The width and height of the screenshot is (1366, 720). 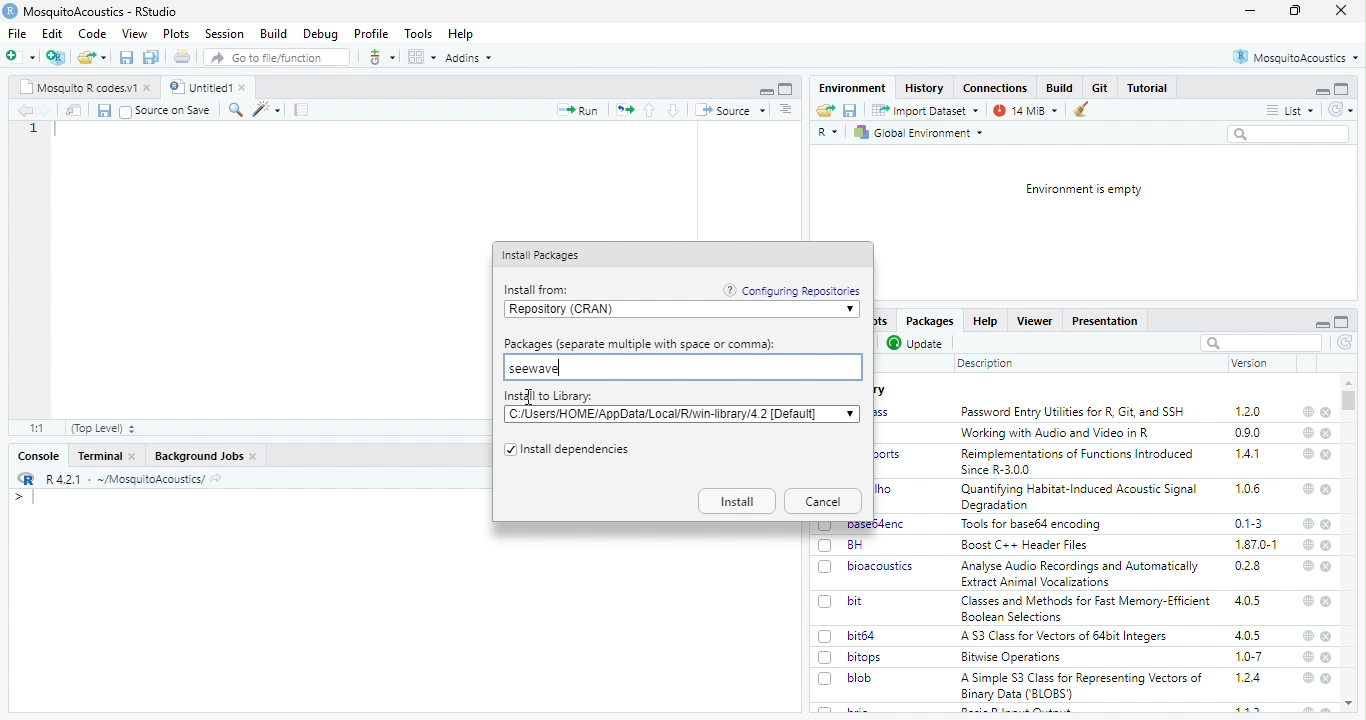 What do you see at coordinates (178, 34) in the screenshot?
I see `Plots` at bounding box center [178, 34].